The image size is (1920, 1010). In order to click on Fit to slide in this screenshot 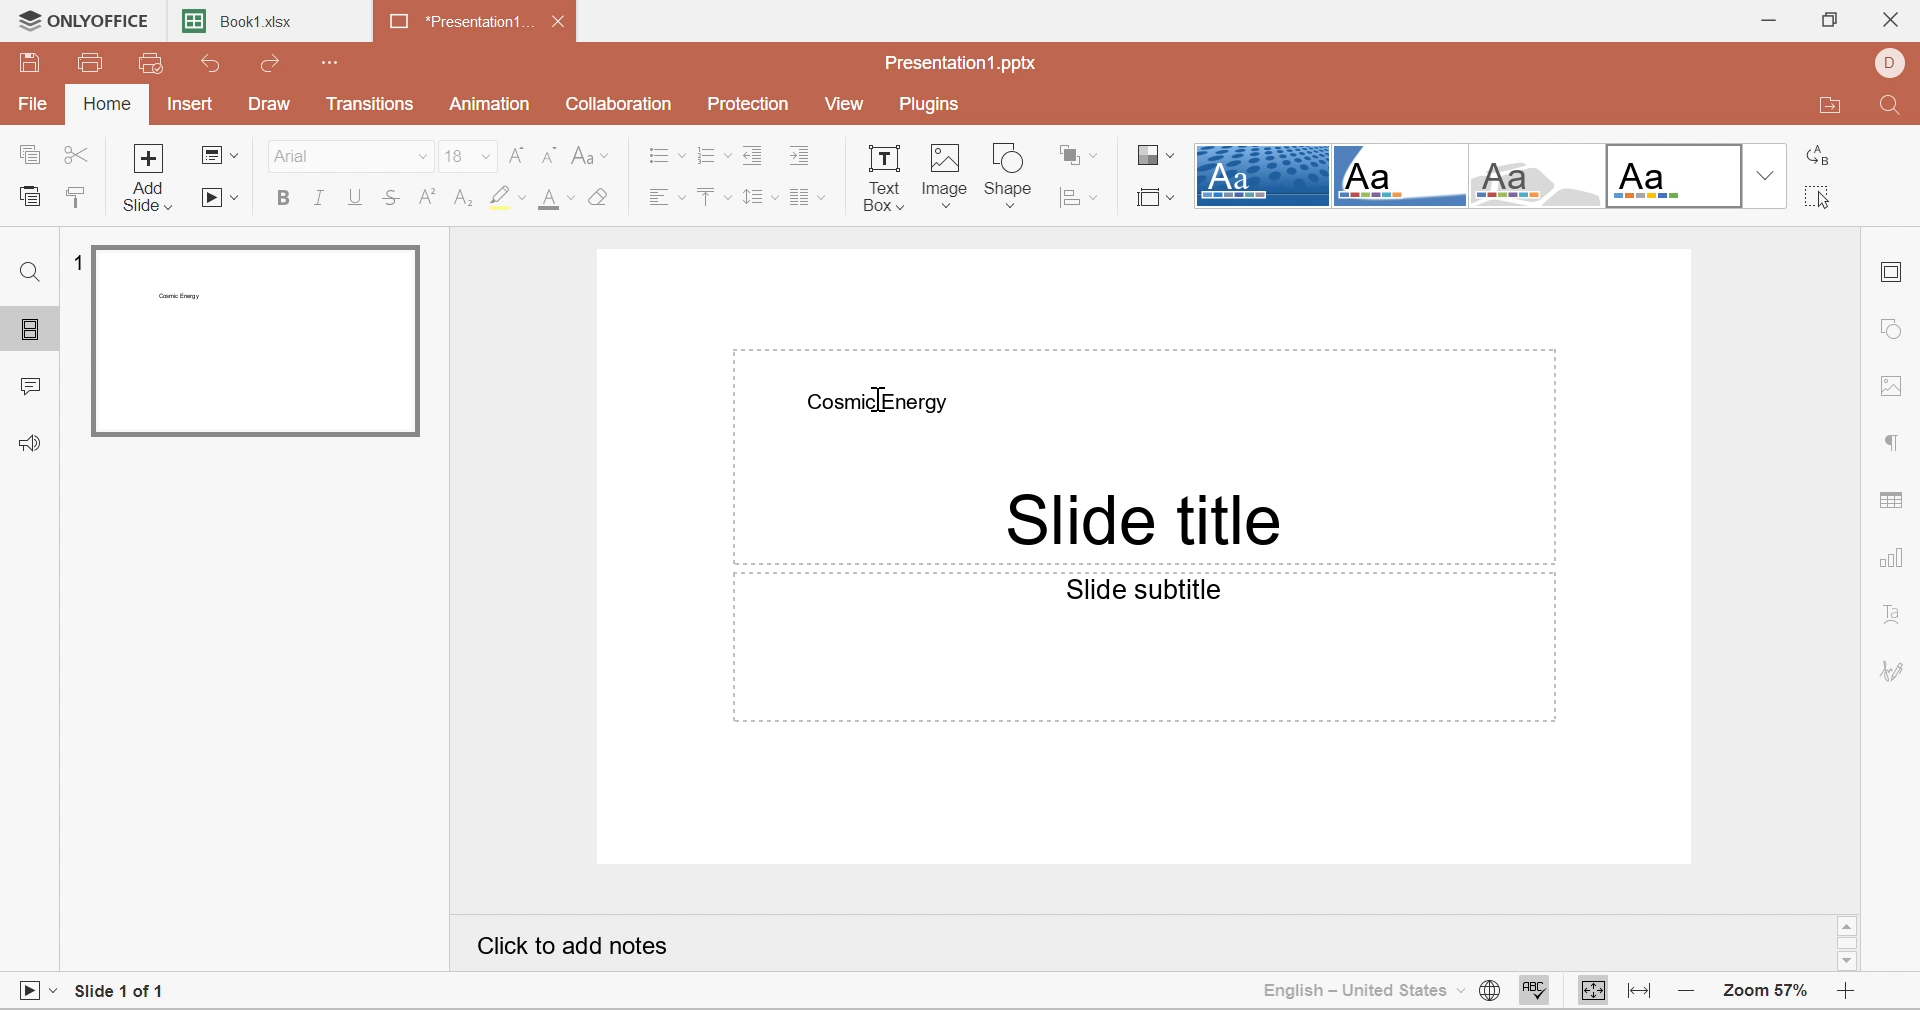, I will do `click(1589, 991)`.